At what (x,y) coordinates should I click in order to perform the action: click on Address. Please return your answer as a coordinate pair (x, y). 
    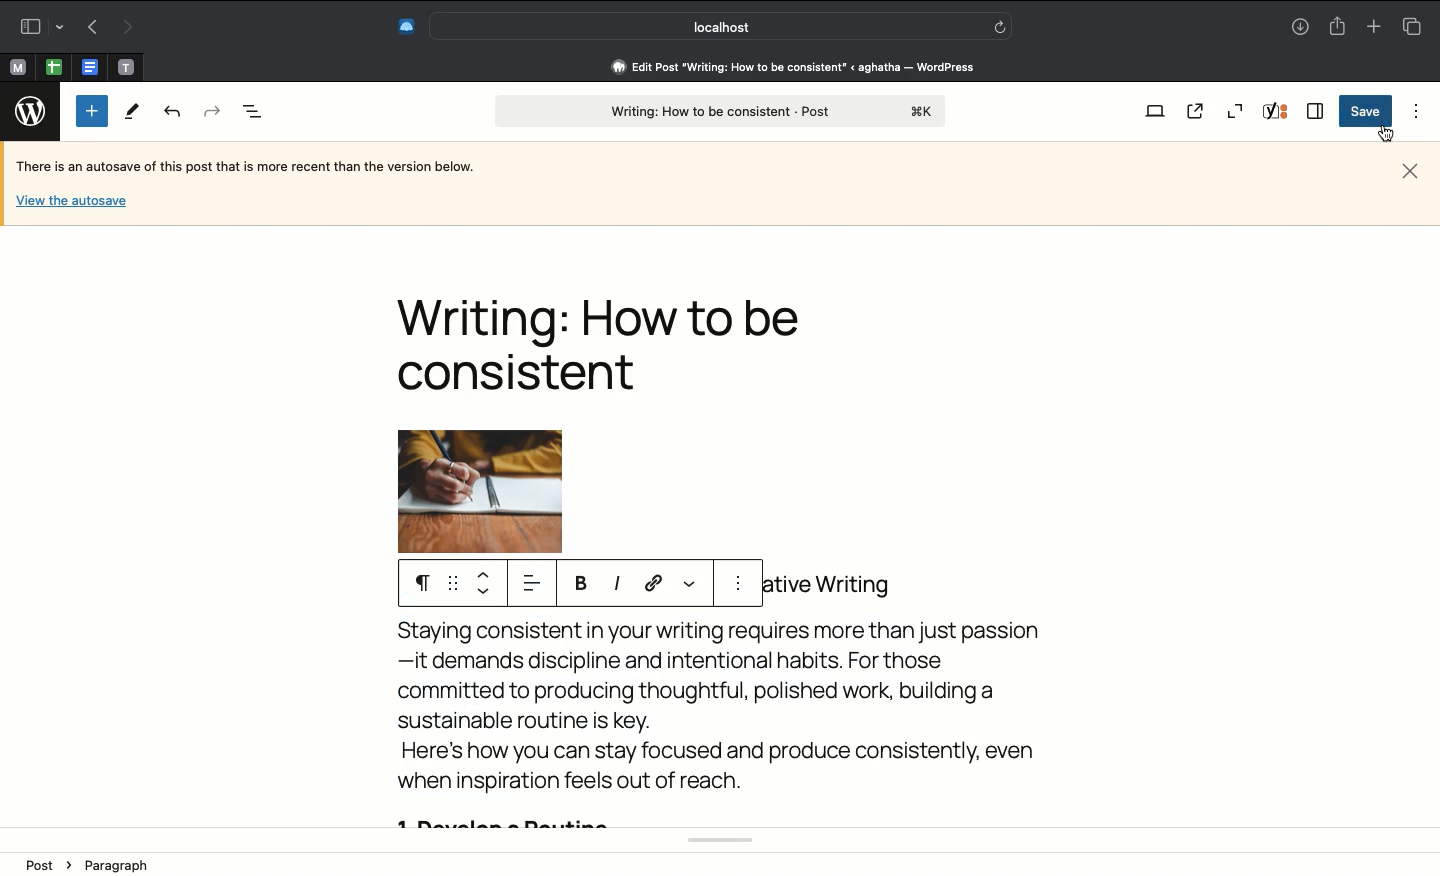
    Looking at the image, I should click on (780, 67).